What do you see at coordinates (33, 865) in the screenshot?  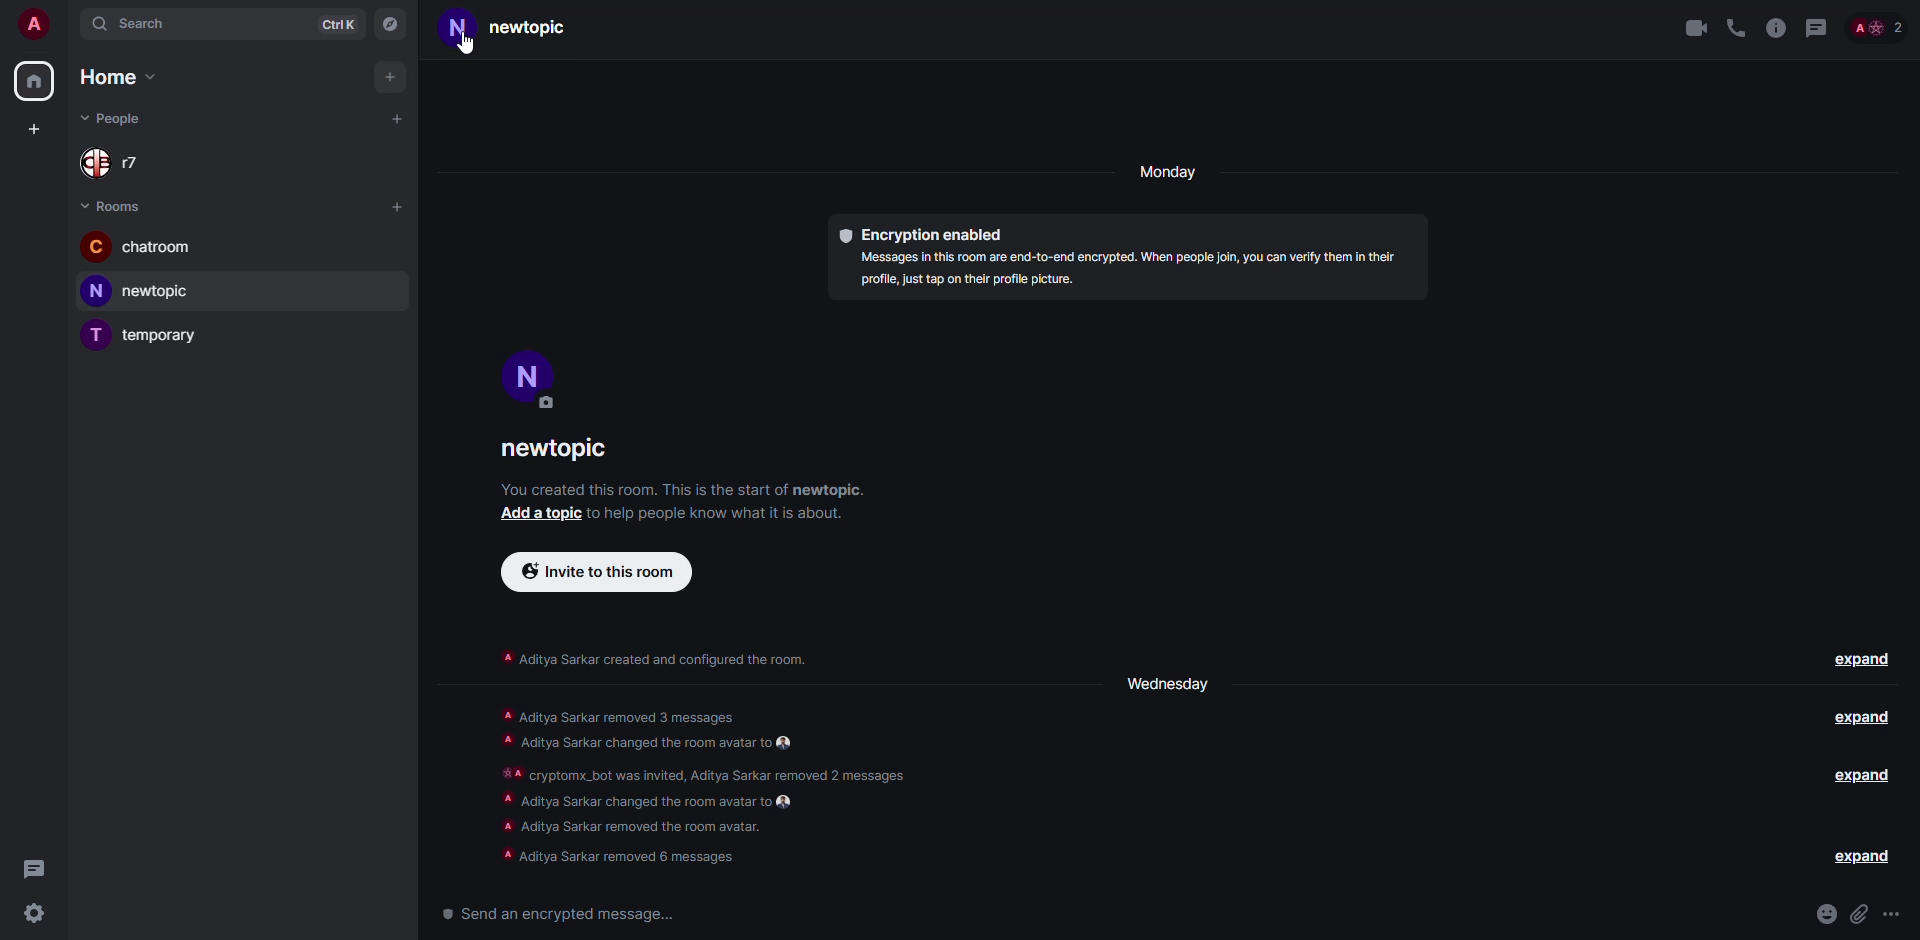 I see `threads` at bounding box center [33, 865].